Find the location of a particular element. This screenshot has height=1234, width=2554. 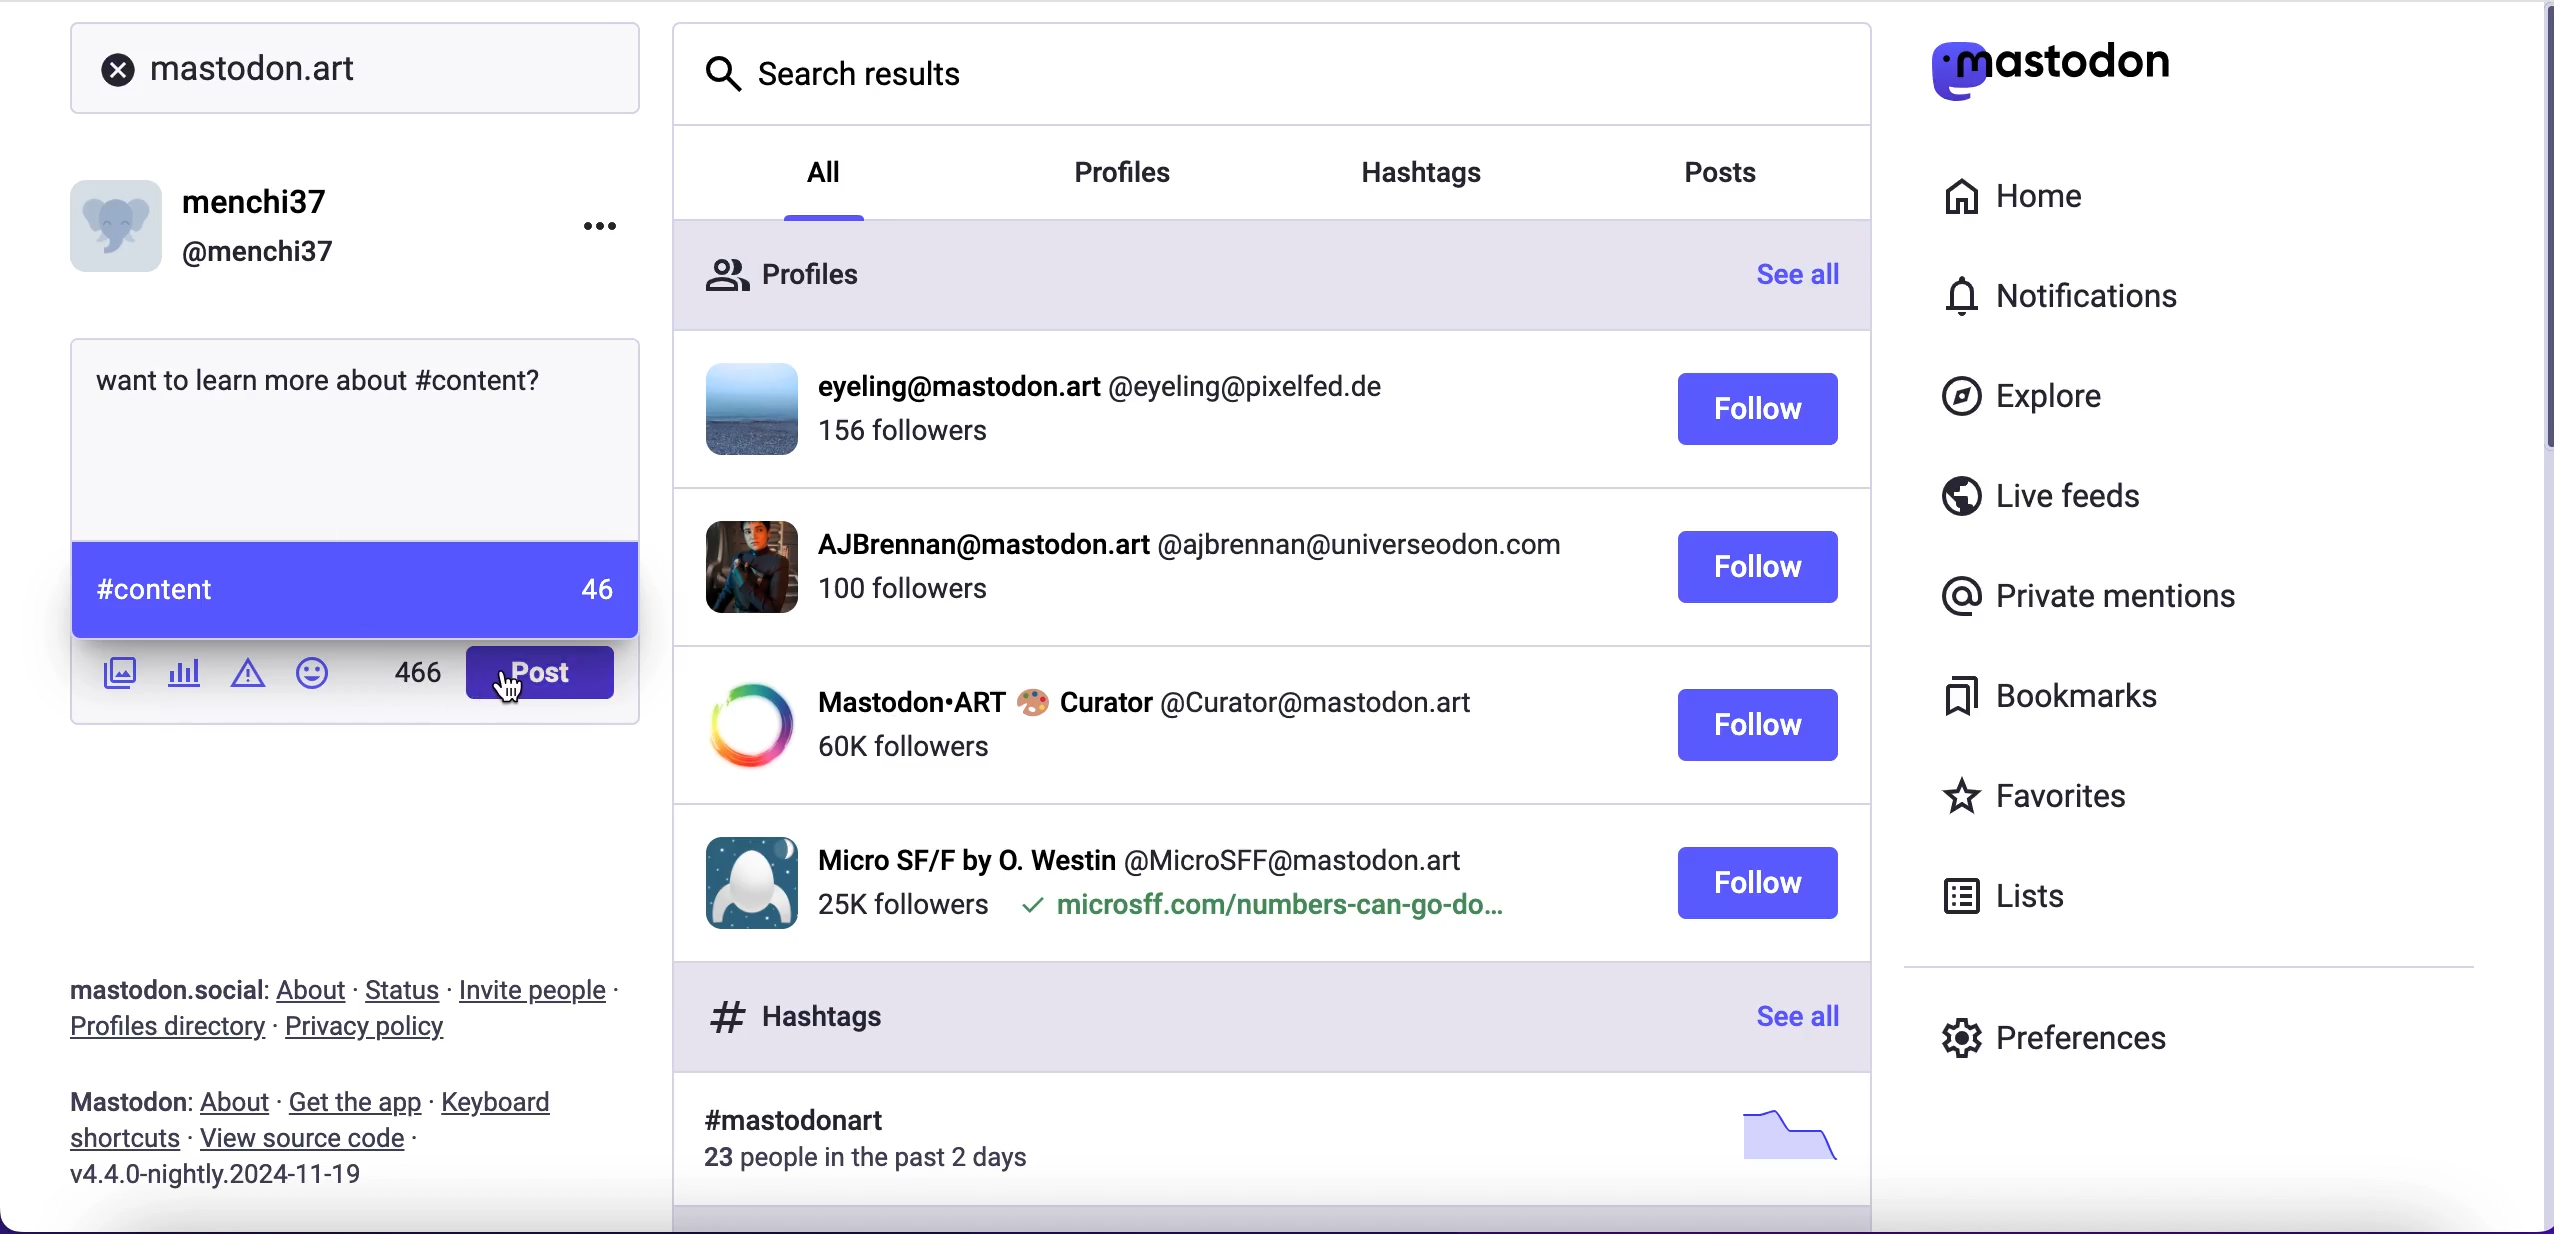

mastodon.art is located at coordinates (230, 63).